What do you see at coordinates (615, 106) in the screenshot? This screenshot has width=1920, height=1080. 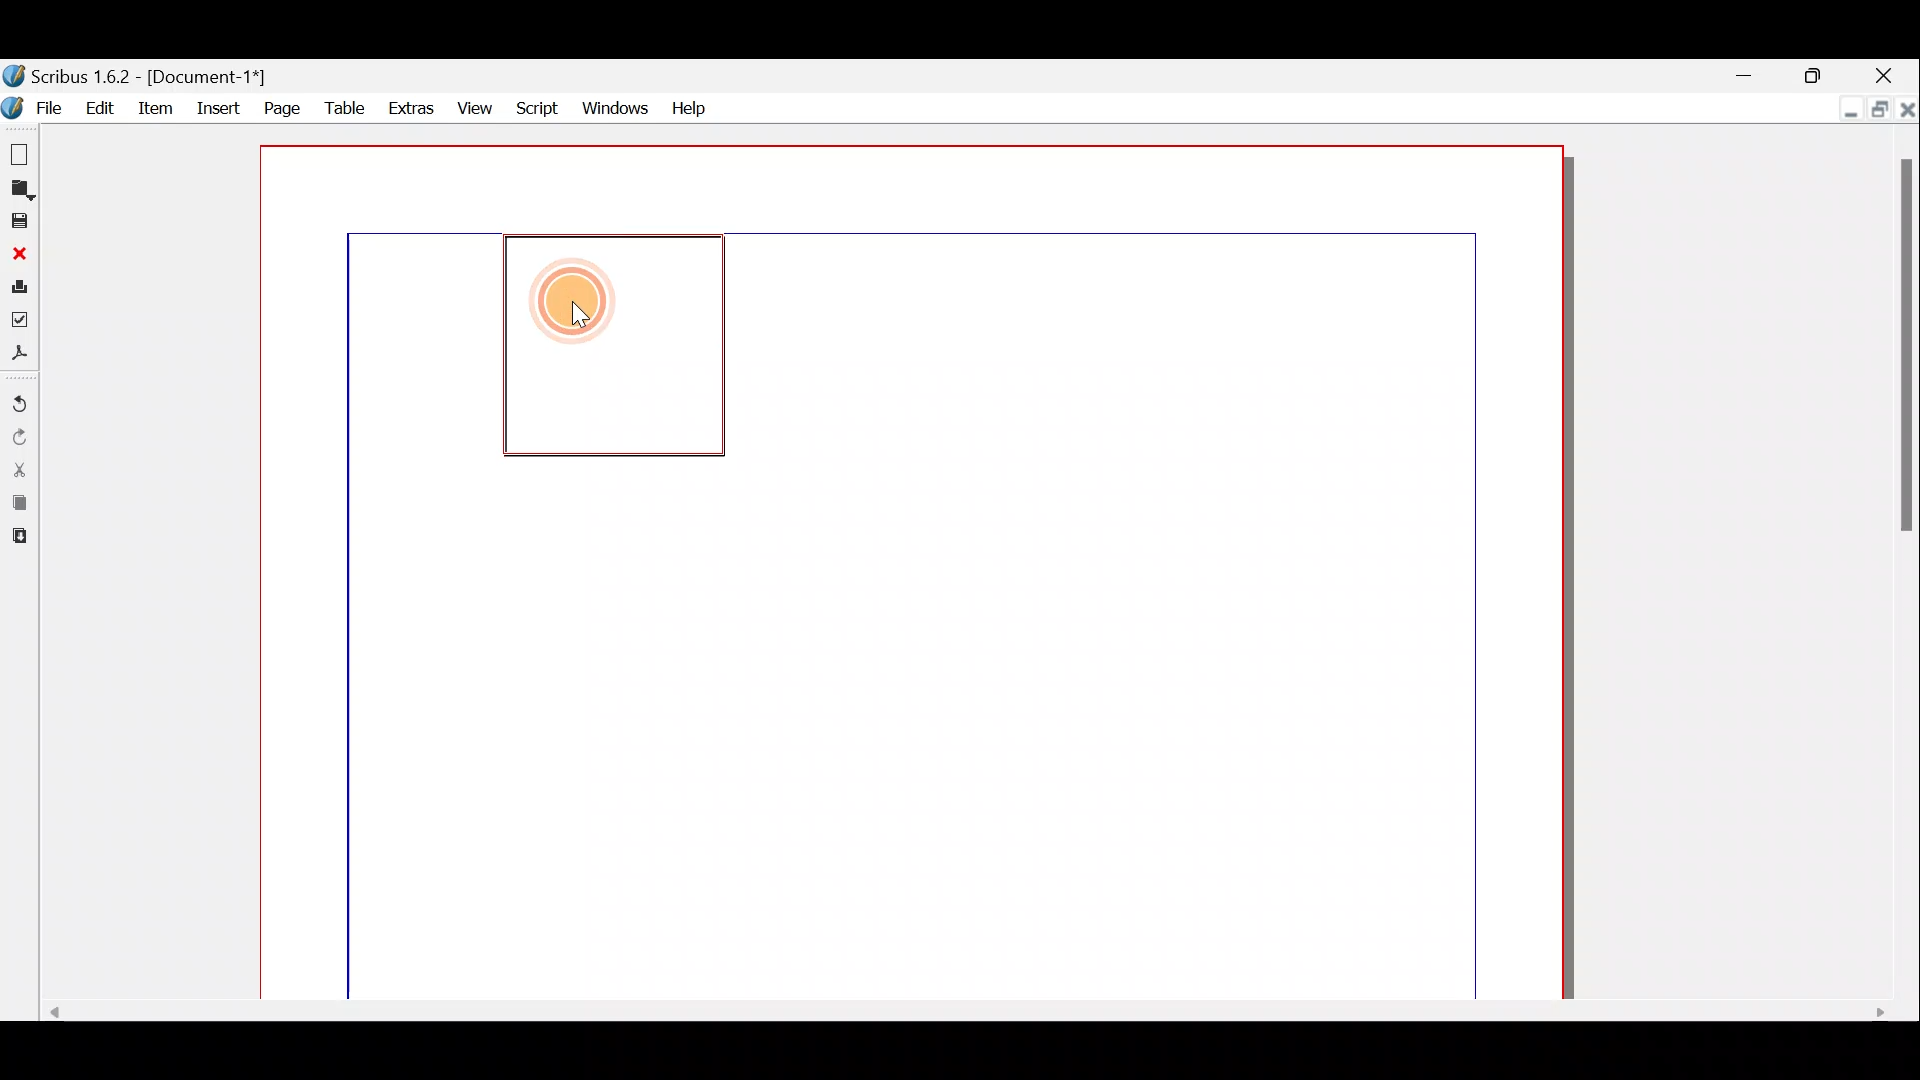 I see `Windows` at bounding box center [615, 106].